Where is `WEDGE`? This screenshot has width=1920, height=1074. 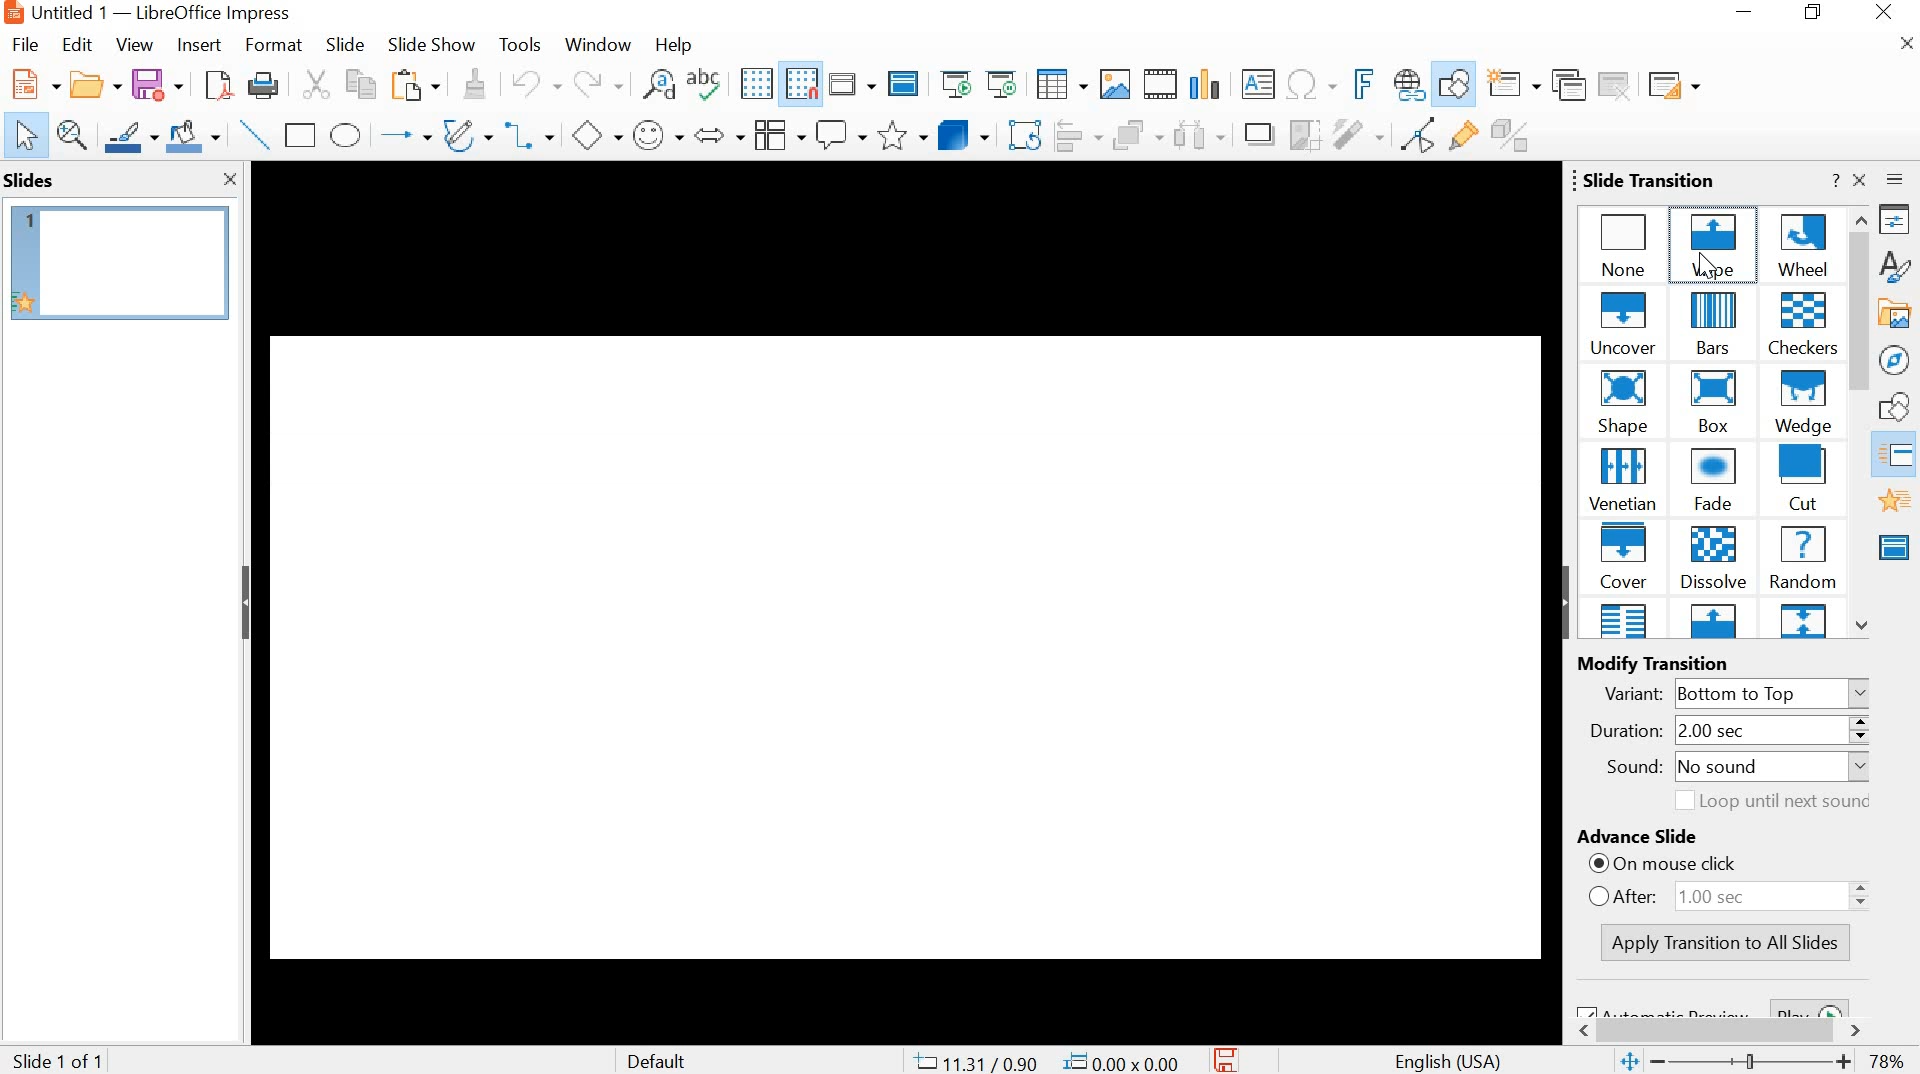
WEDGE is located at coordinates (1801, 404).